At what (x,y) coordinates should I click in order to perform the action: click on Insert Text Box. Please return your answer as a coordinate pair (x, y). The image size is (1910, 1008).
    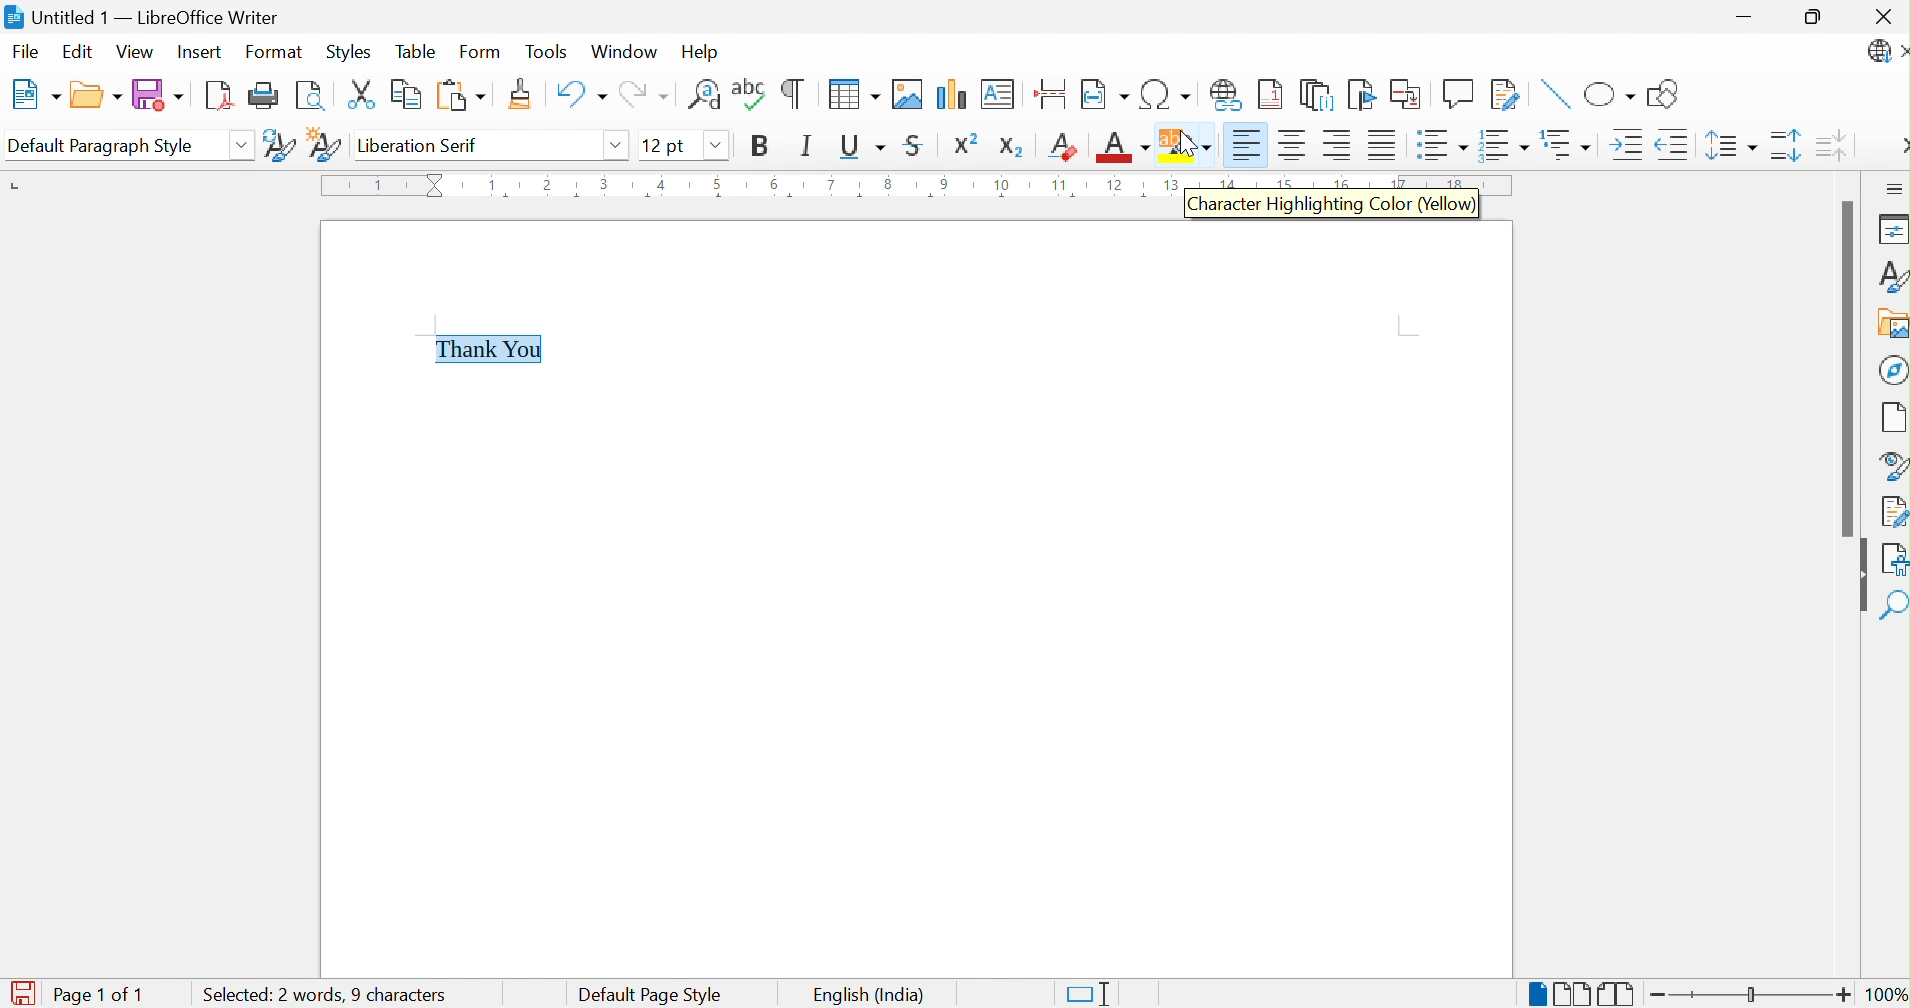
    Looking at the image, I should click on (994, 95).